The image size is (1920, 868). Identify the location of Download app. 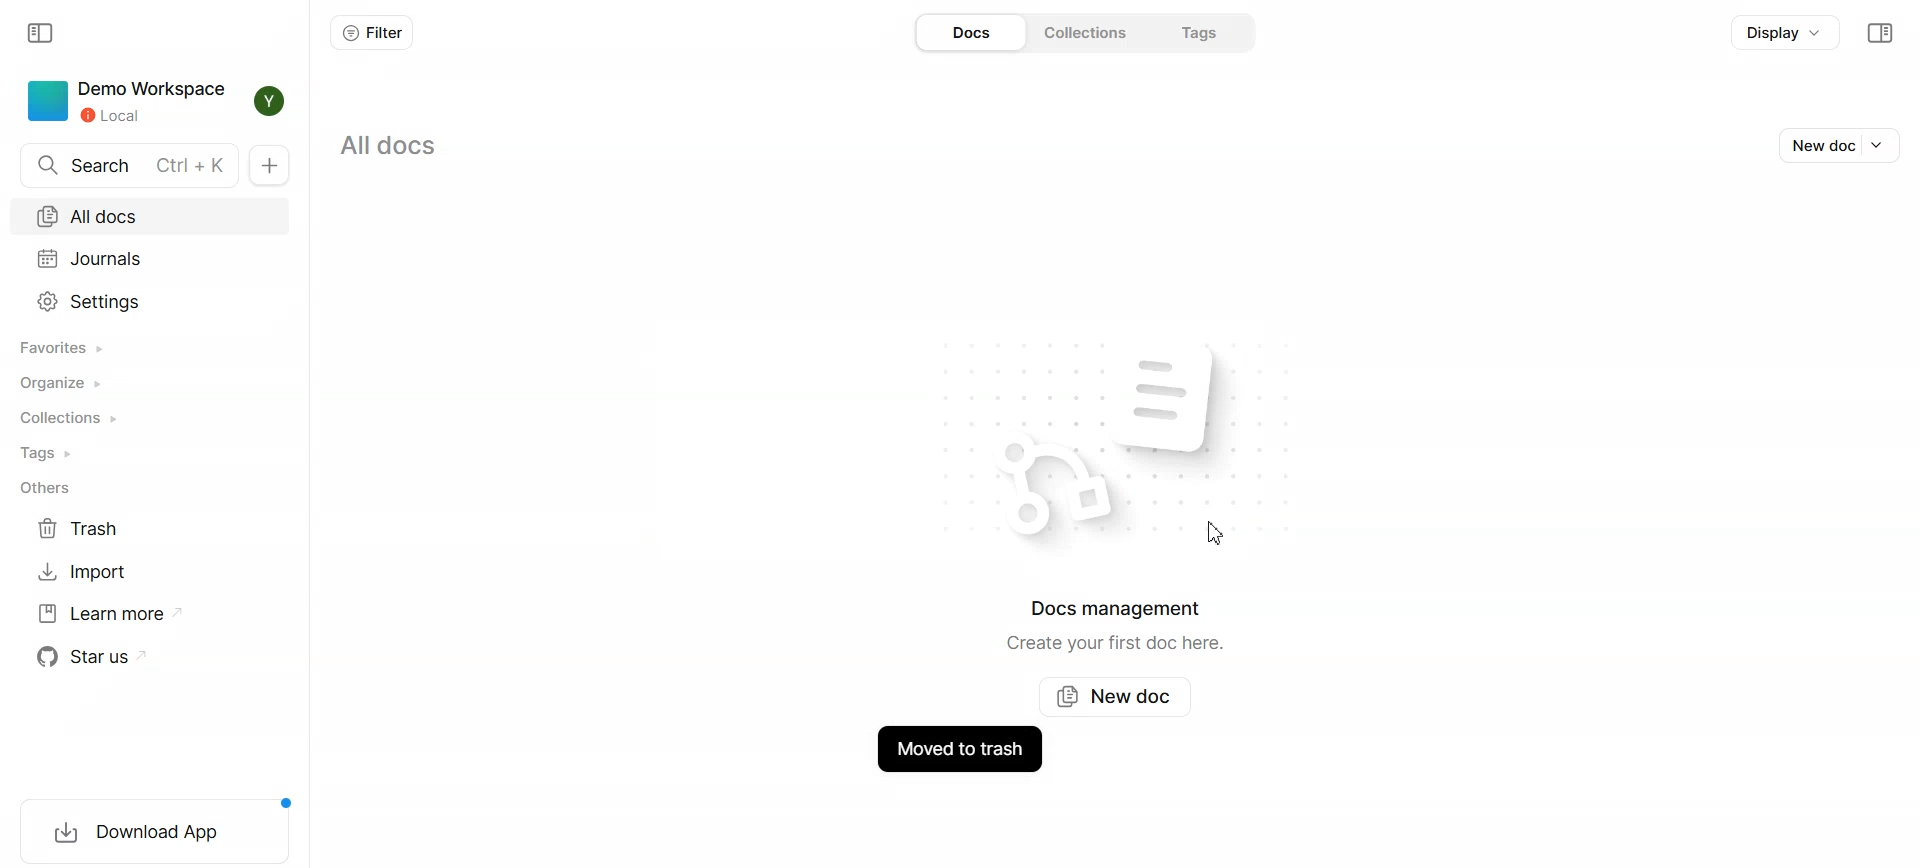
(156, 833).